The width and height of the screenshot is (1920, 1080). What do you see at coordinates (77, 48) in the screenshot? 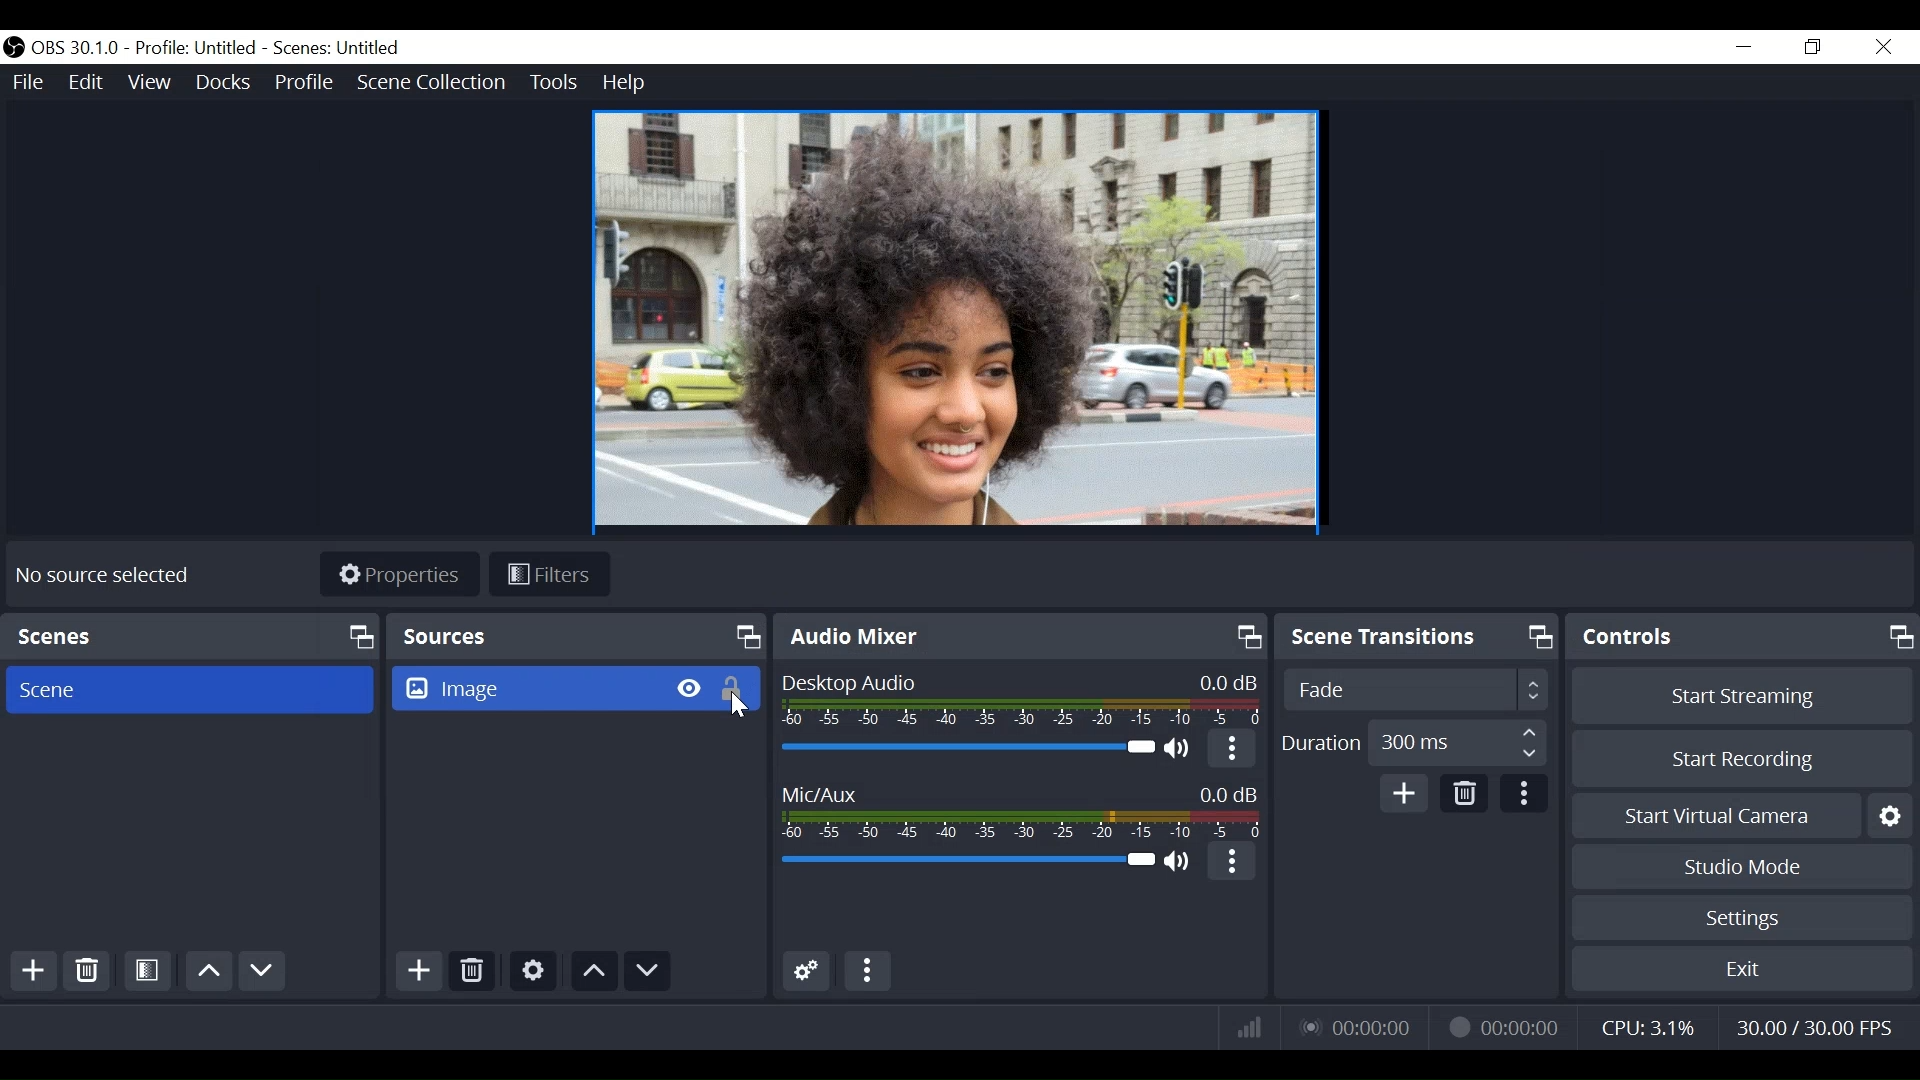
I see `OBS 30.1.0` at bounding box center [77, 48].